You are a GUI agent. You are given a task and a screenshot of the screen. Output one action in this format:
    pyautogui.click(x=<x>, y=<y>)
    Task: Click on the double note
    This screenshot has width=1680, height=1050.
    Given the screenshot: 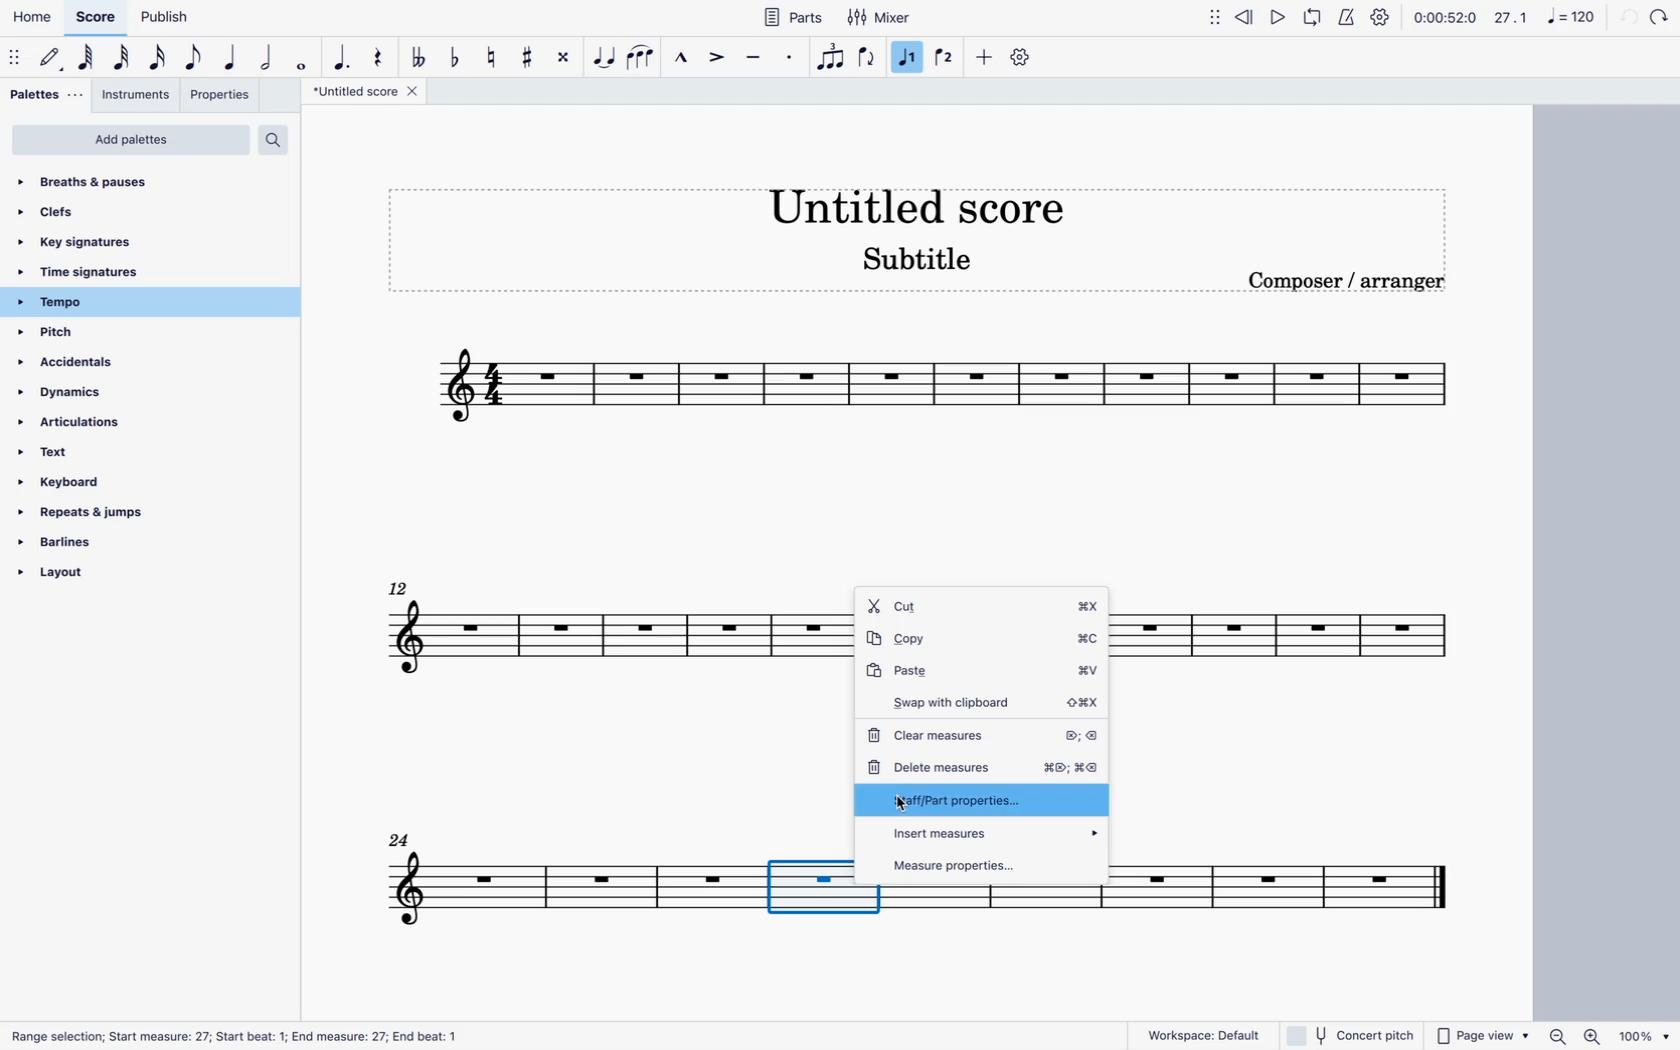 What is the action you would take?
    pyautogui.click(x=267, y=57)
    